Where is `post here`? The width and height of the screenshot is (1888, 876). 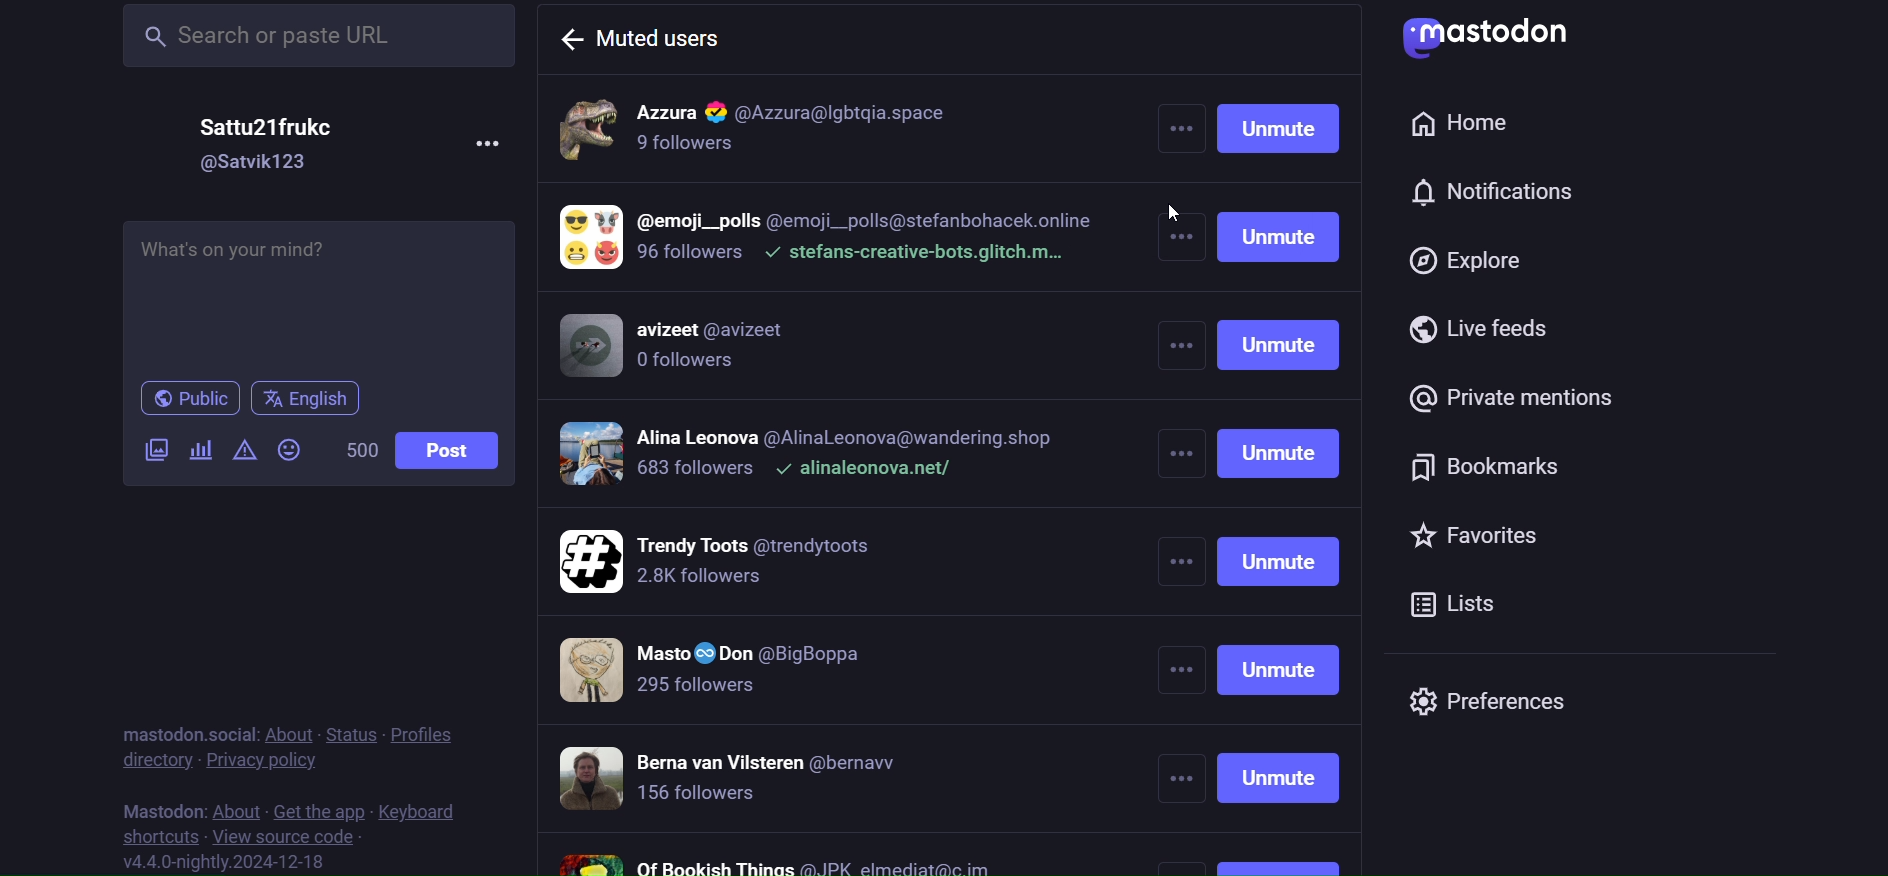 post here is located at coordinates (321, 293).